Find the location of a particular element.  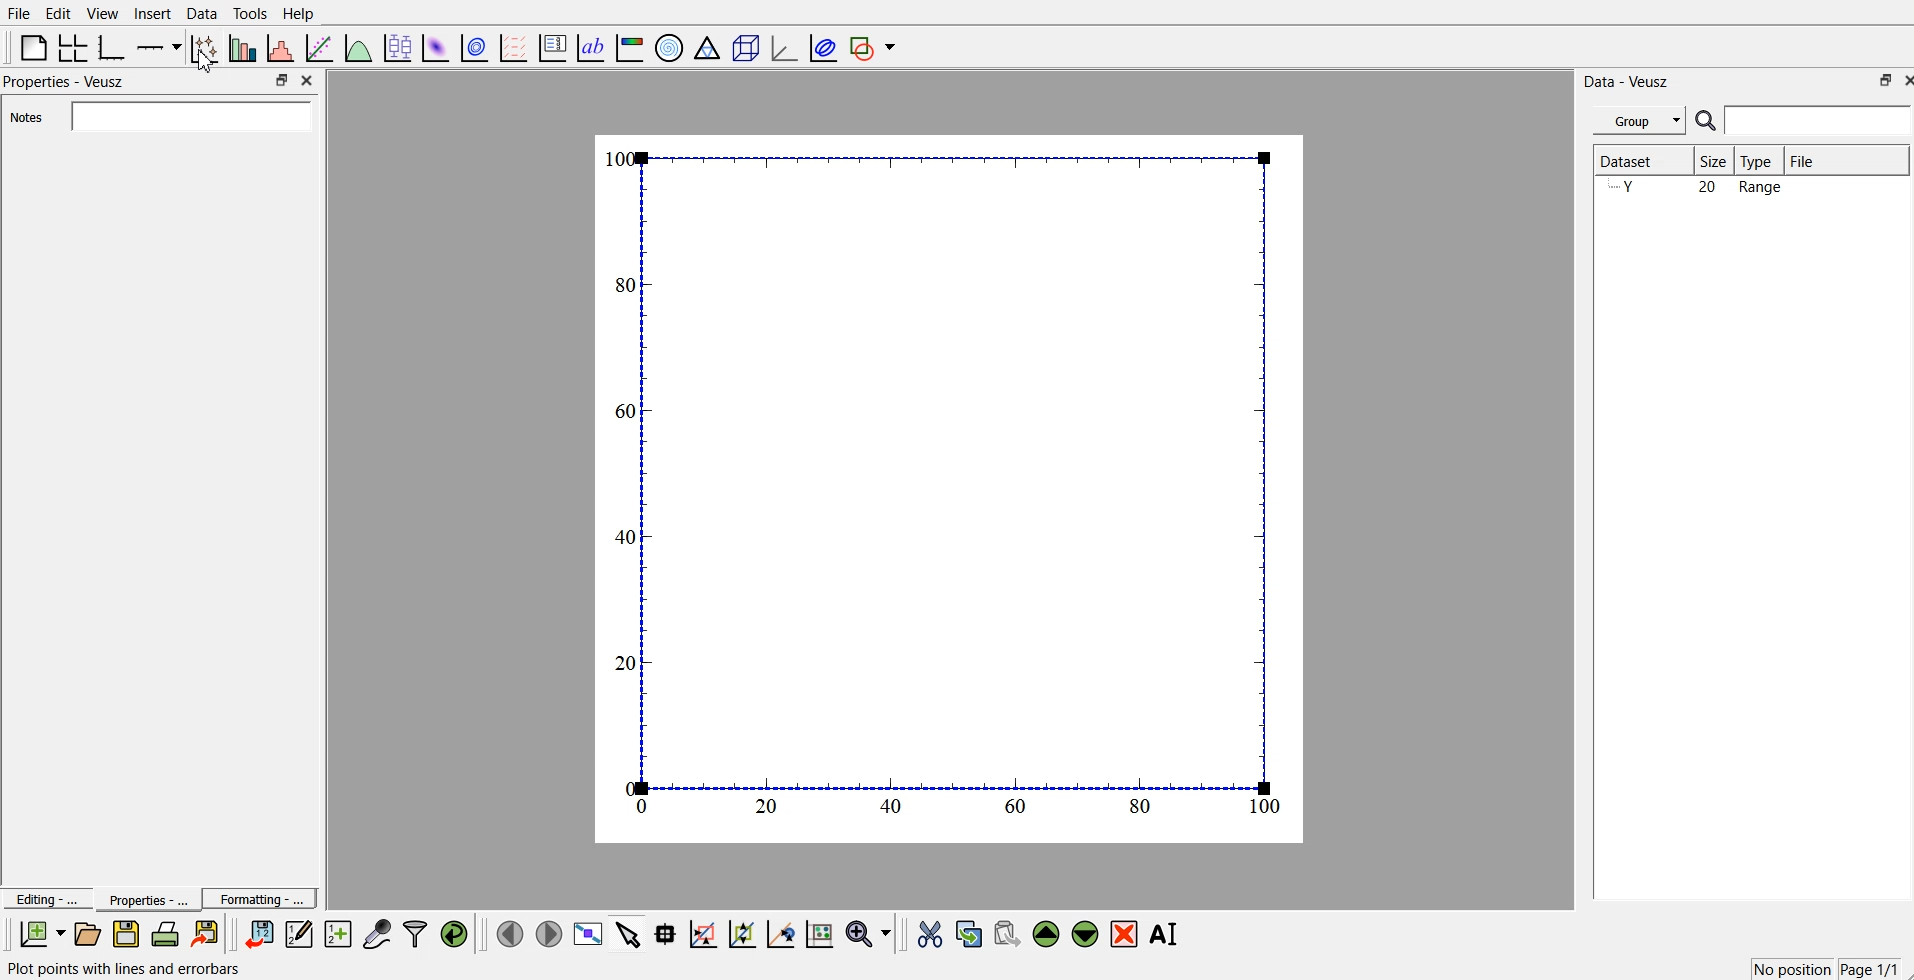

No position page 1/1 is located at coordinates (1824, 968).